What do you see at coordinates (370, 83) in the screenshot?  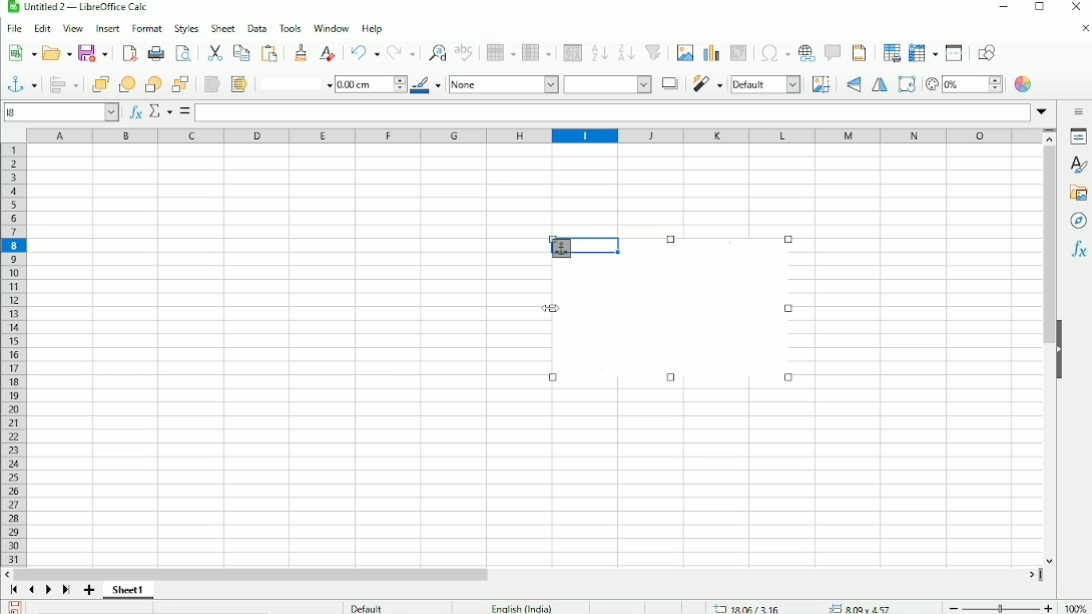 I see `Line thickness` at bounding box center [370, 83].